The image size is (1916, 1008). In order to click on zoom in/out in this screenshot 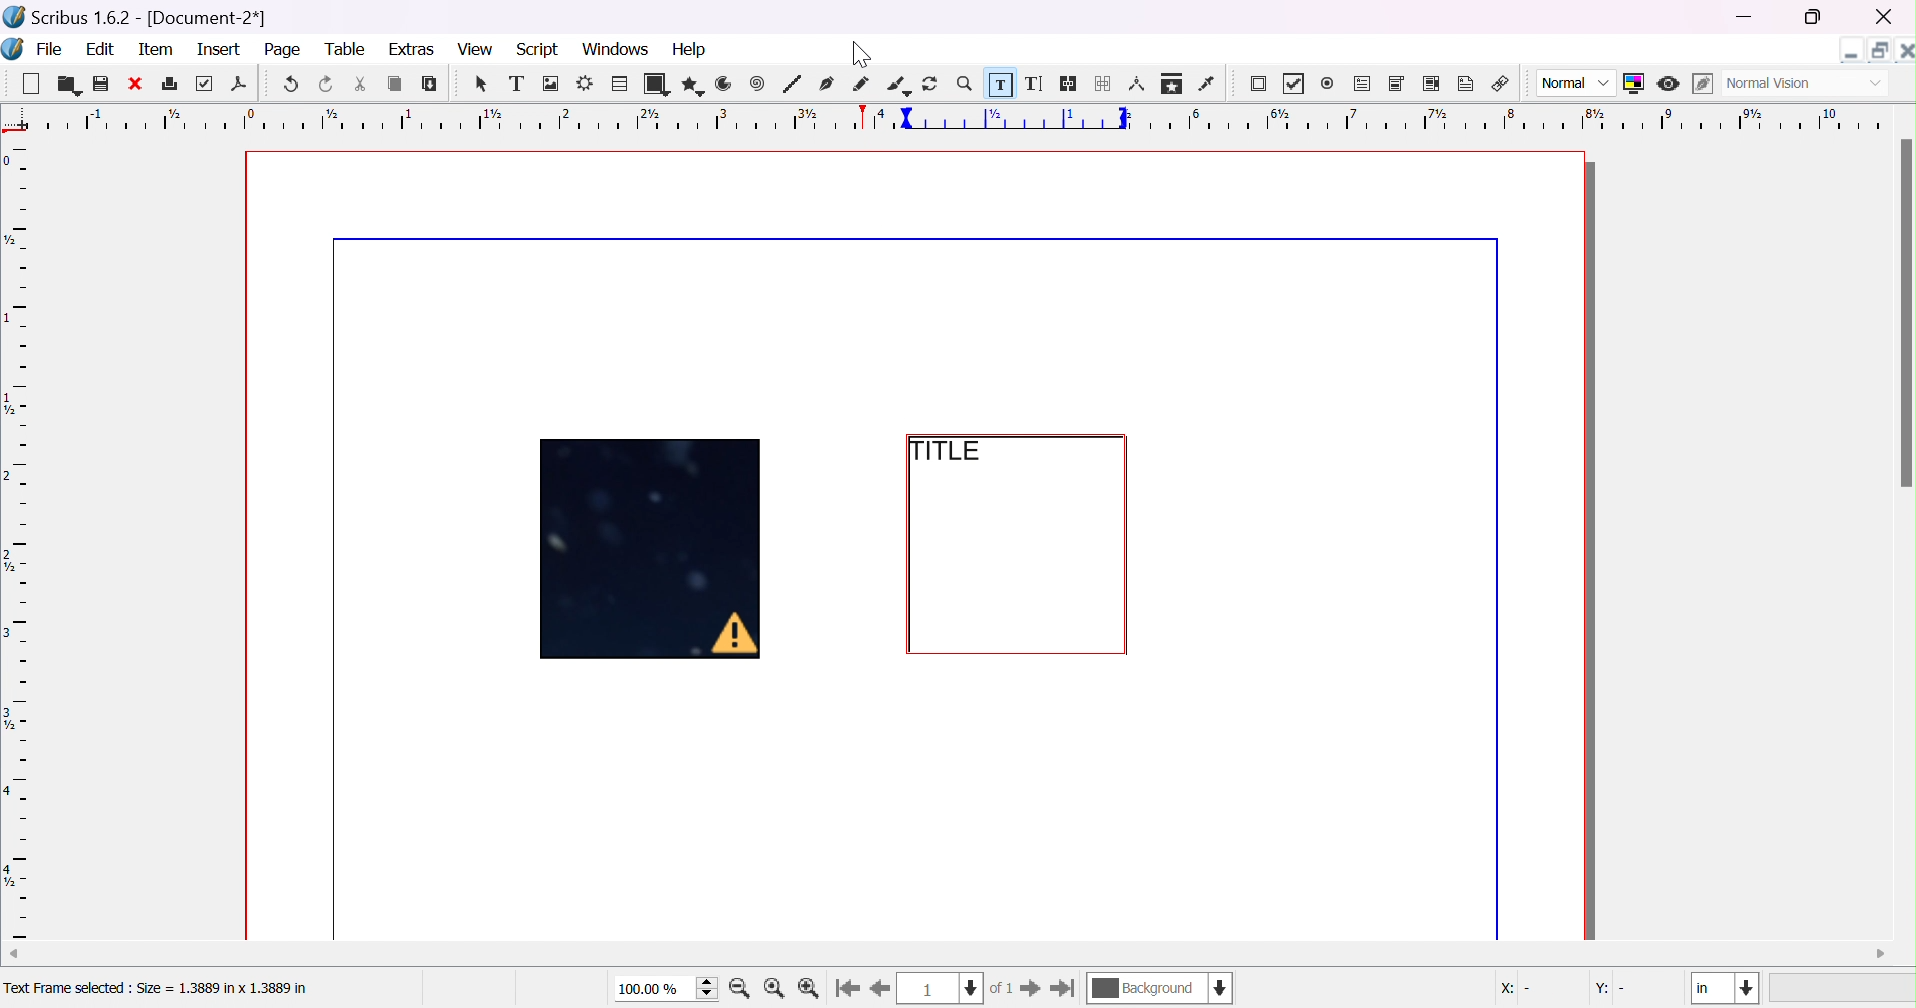, I will do `click(965, 83)`.